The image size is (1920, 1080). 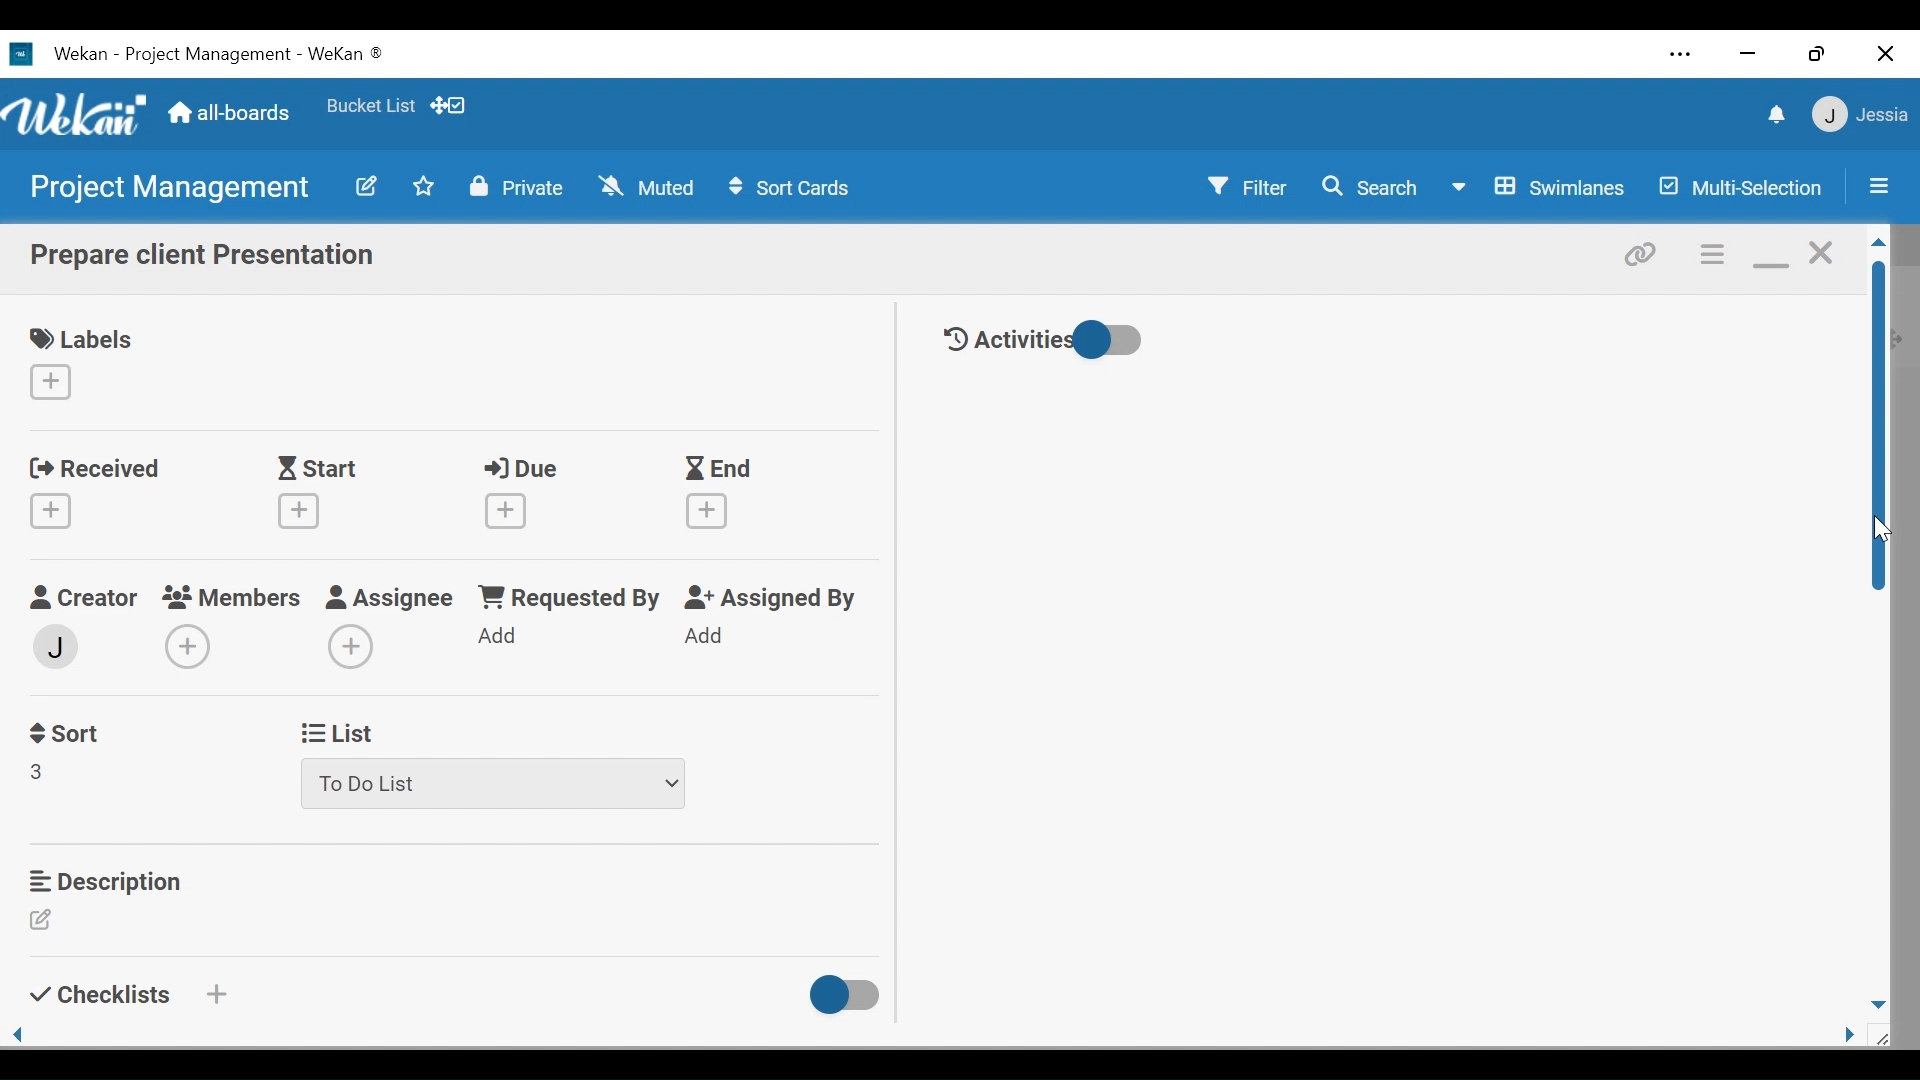 What do you see at coordinates (1748, 53) in the screenshot?
I see `minimize` at bounding box center [1748, 53].